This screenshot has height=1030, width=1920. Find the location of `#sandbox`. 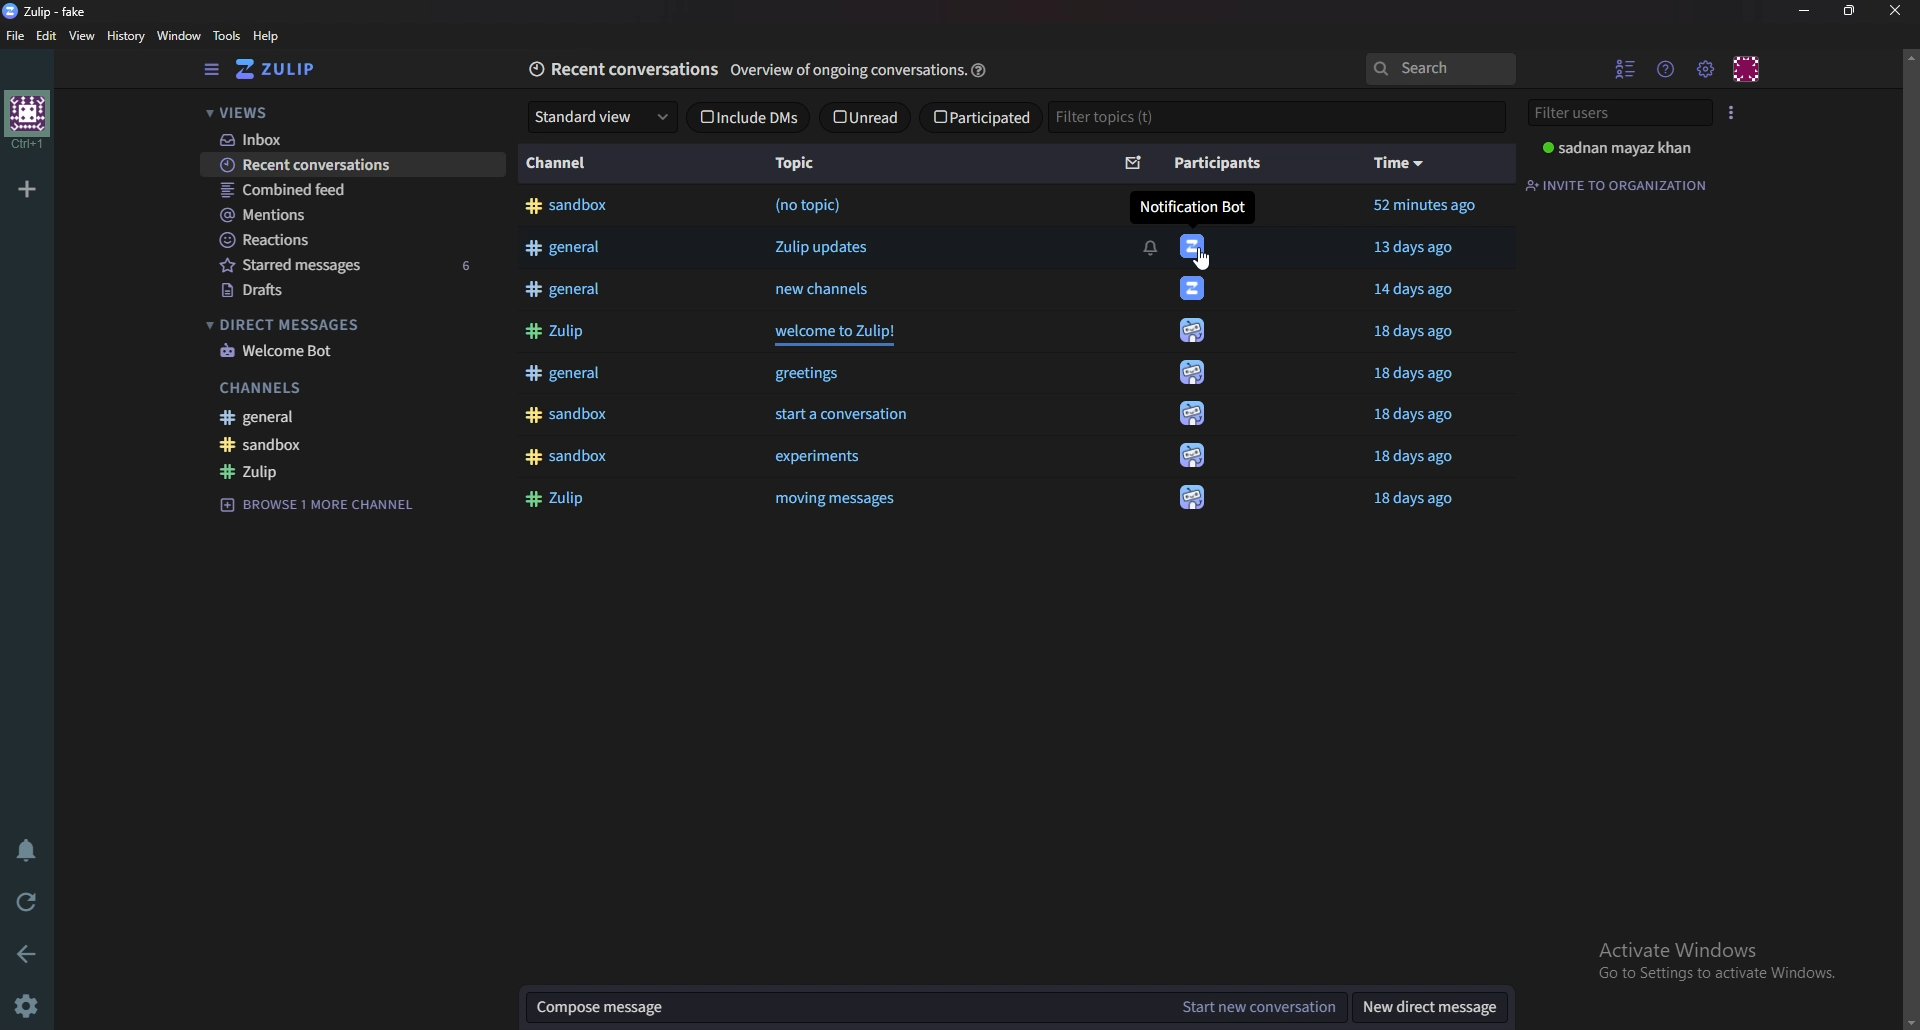

#sandbox is located at coordinates (566, 456).